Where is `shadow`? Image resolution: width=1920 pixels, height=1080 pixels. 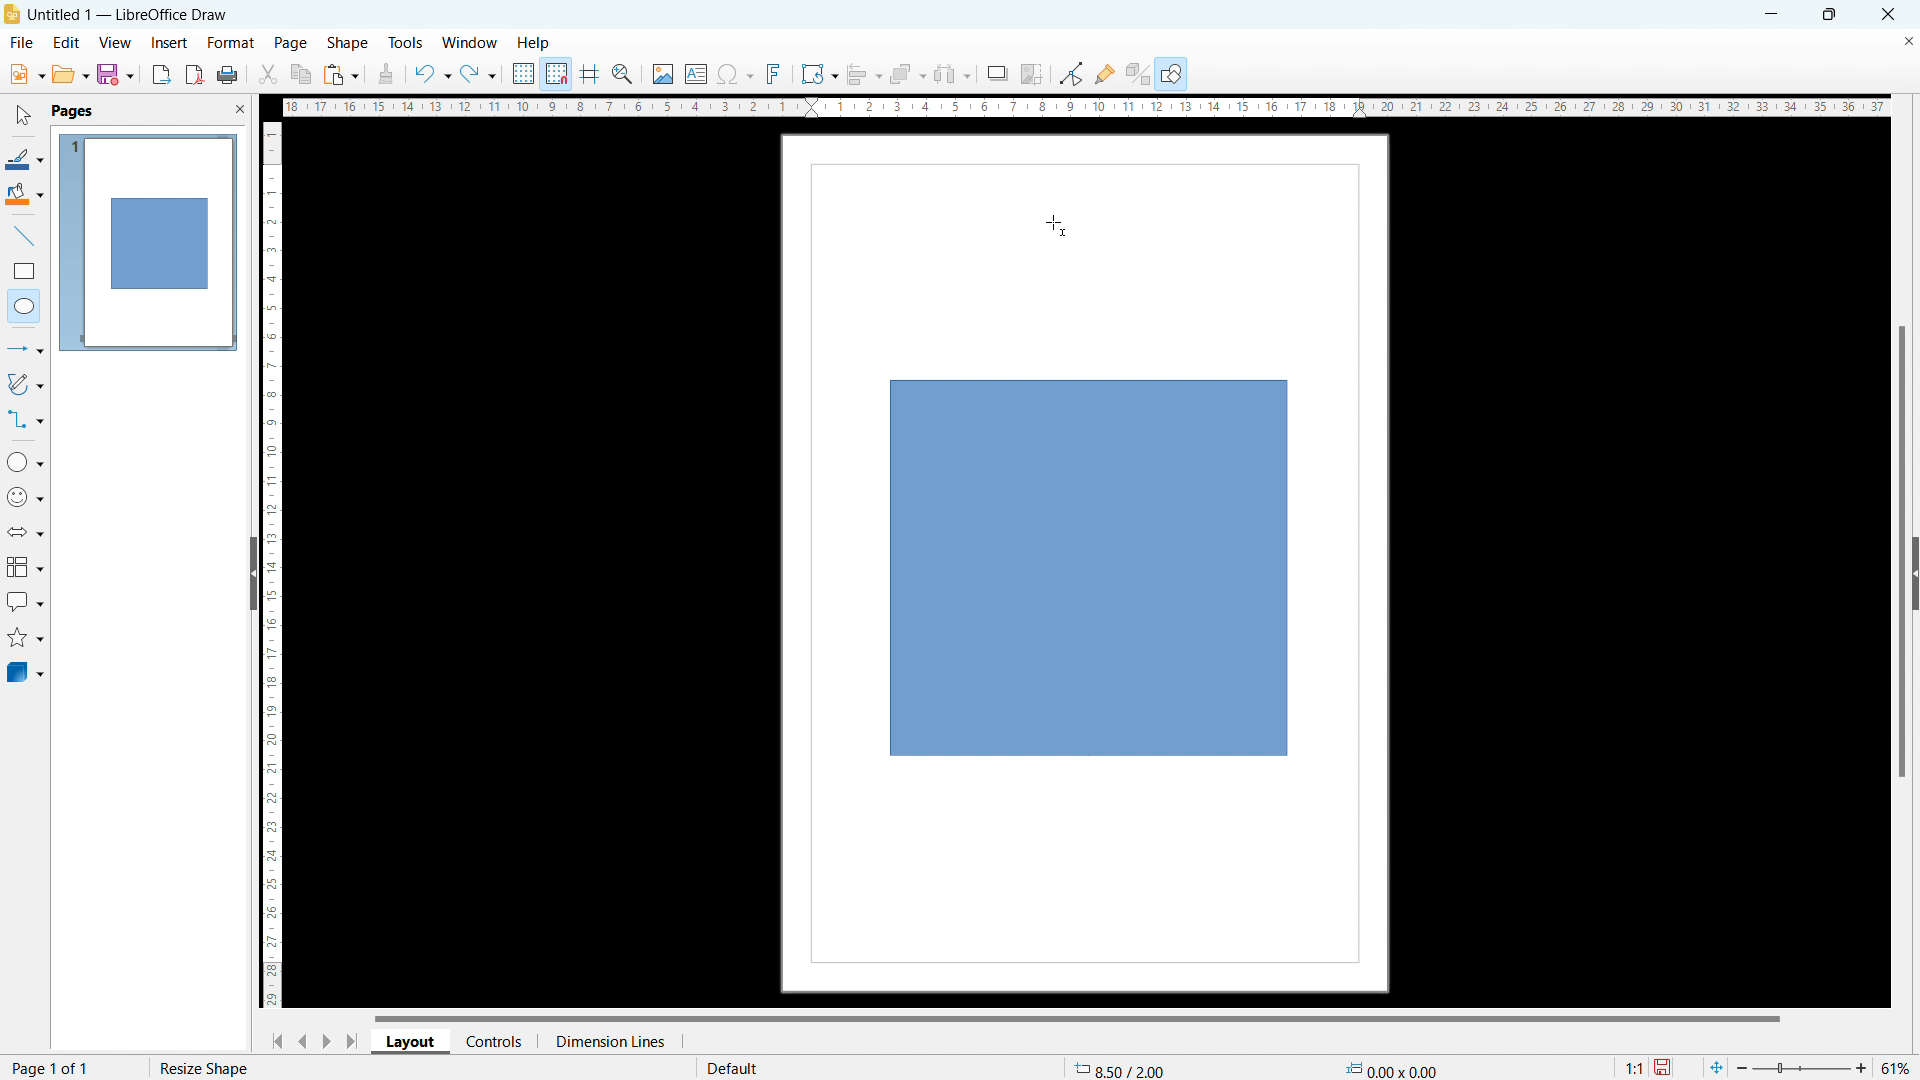 shadow is located at coordinates (996, 74).